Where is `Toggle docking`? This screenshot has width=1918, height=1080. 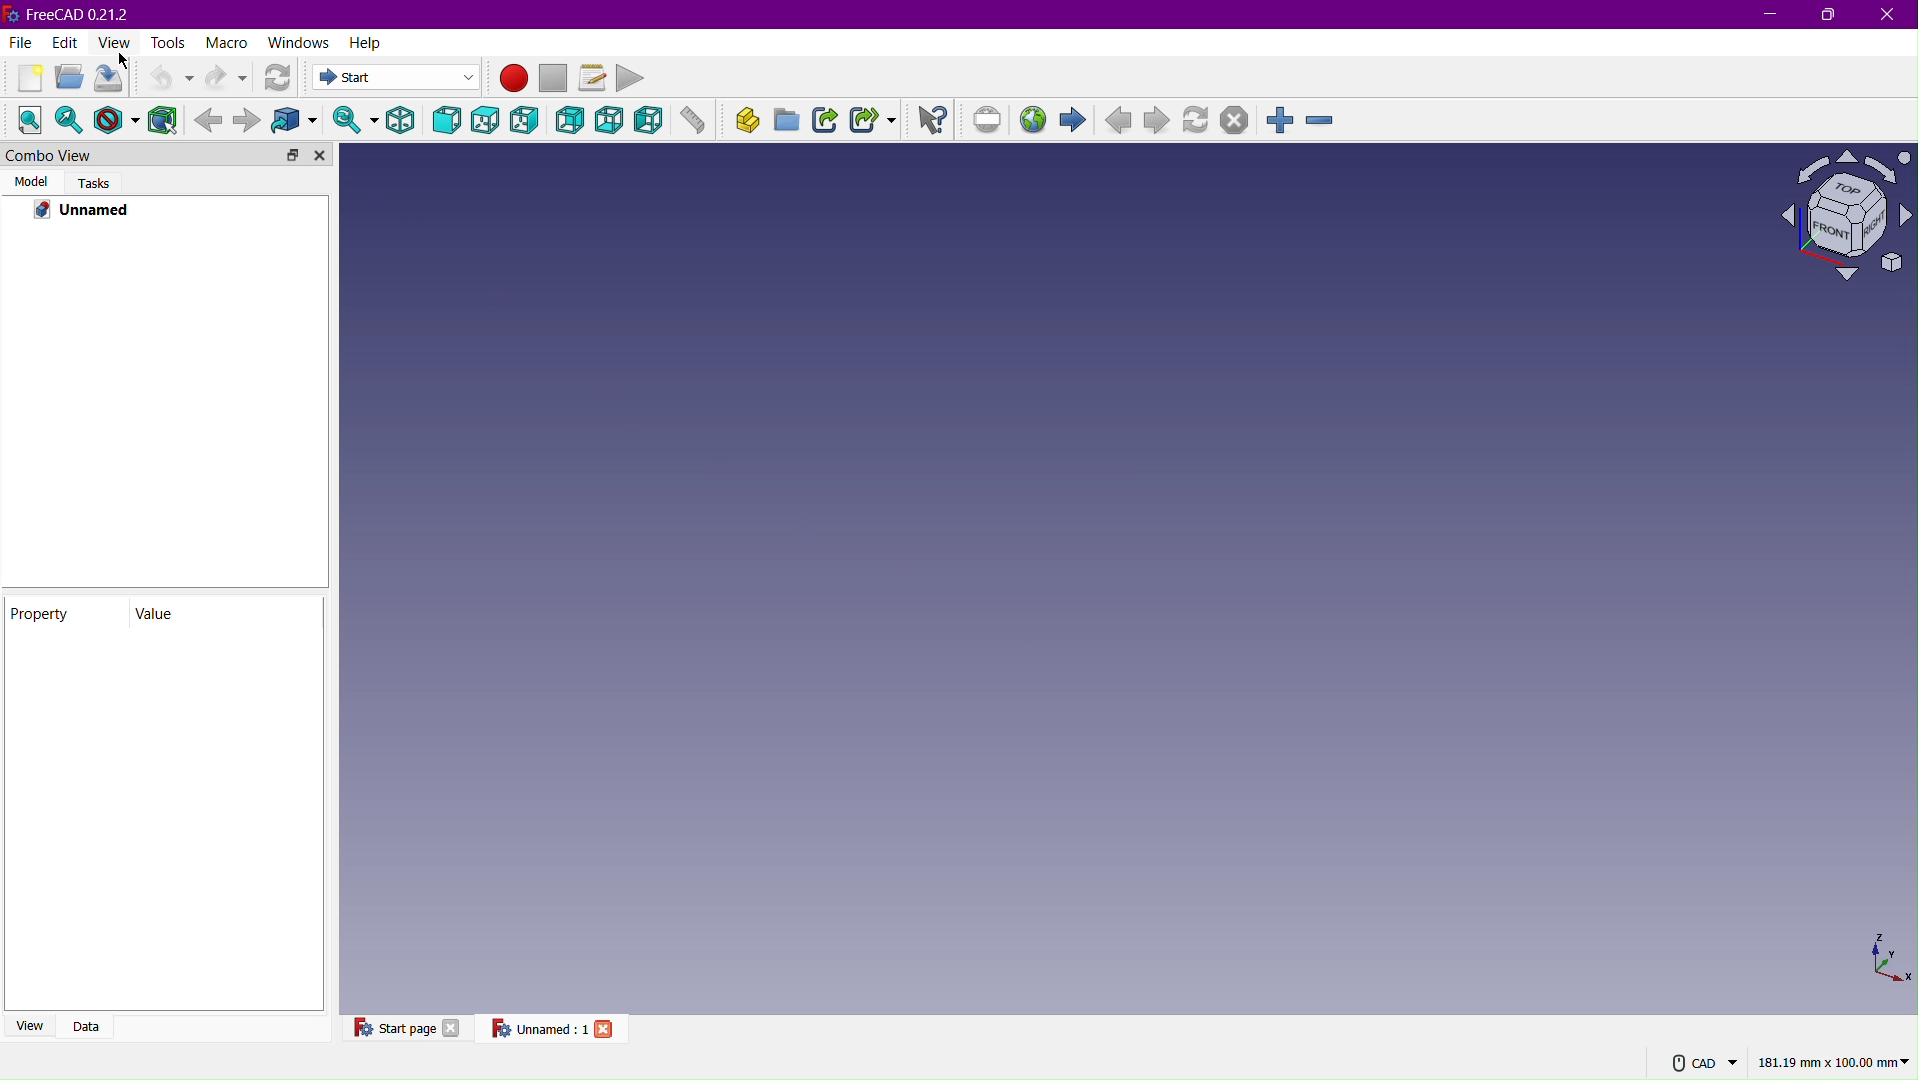 Toggle docking is located at coordinates (296, 160).